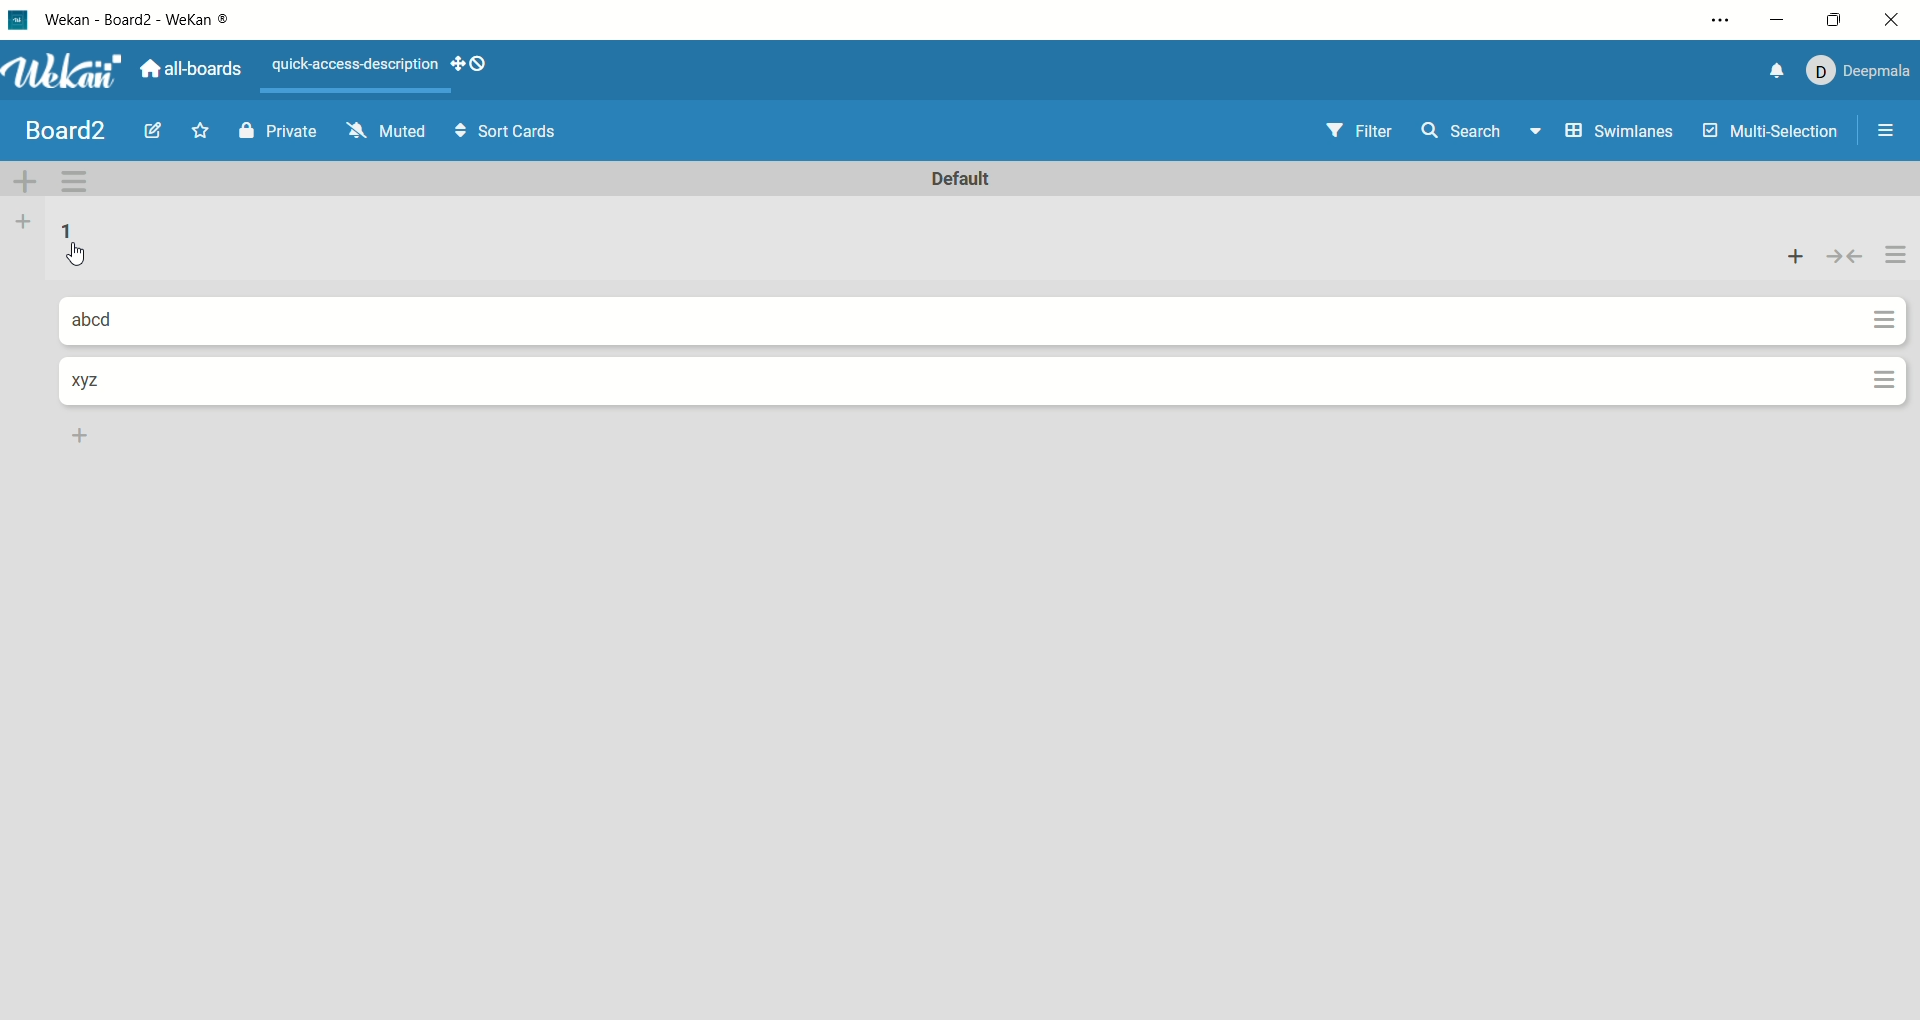 The height and width of the screenshot is (1020, 1920). Describe the element at coordinates (1889, 130) in the screenshot. I see `option` at that location.